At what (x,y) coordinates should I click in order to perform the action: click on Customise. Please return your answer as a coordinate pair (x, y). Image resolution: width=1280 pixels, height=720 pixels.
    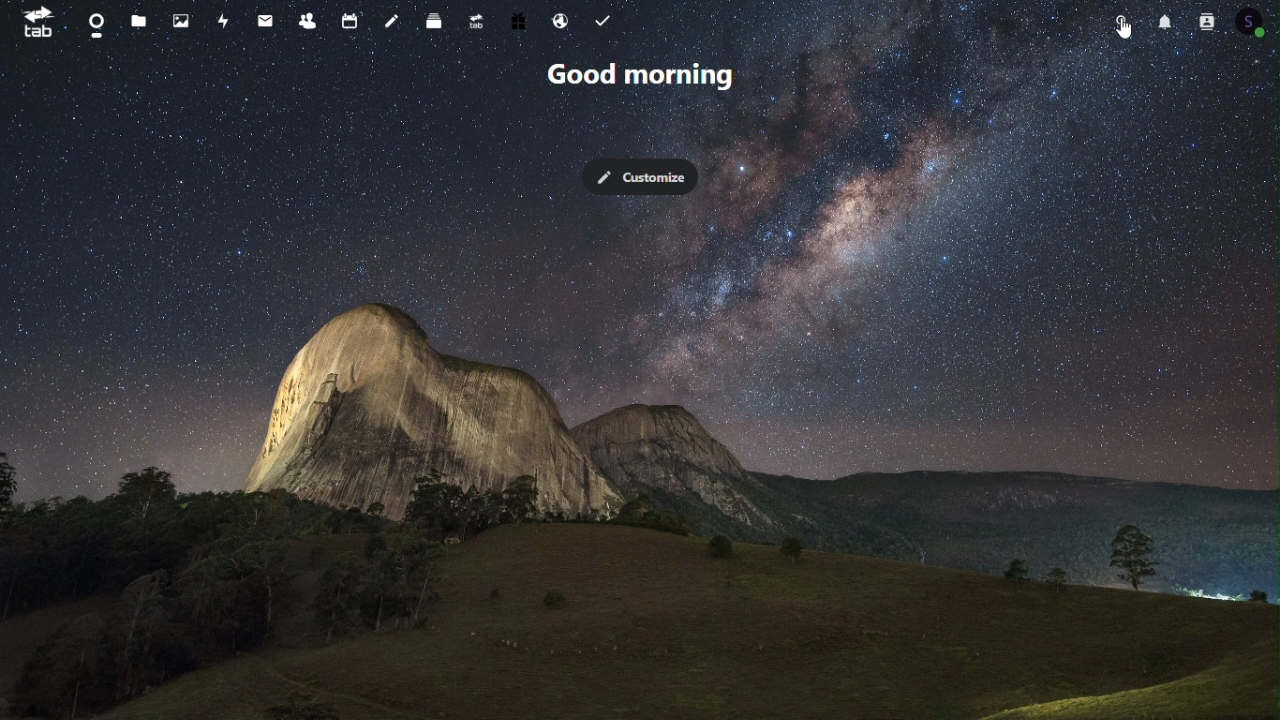
    Looking at the image, I should click on (643, 176).